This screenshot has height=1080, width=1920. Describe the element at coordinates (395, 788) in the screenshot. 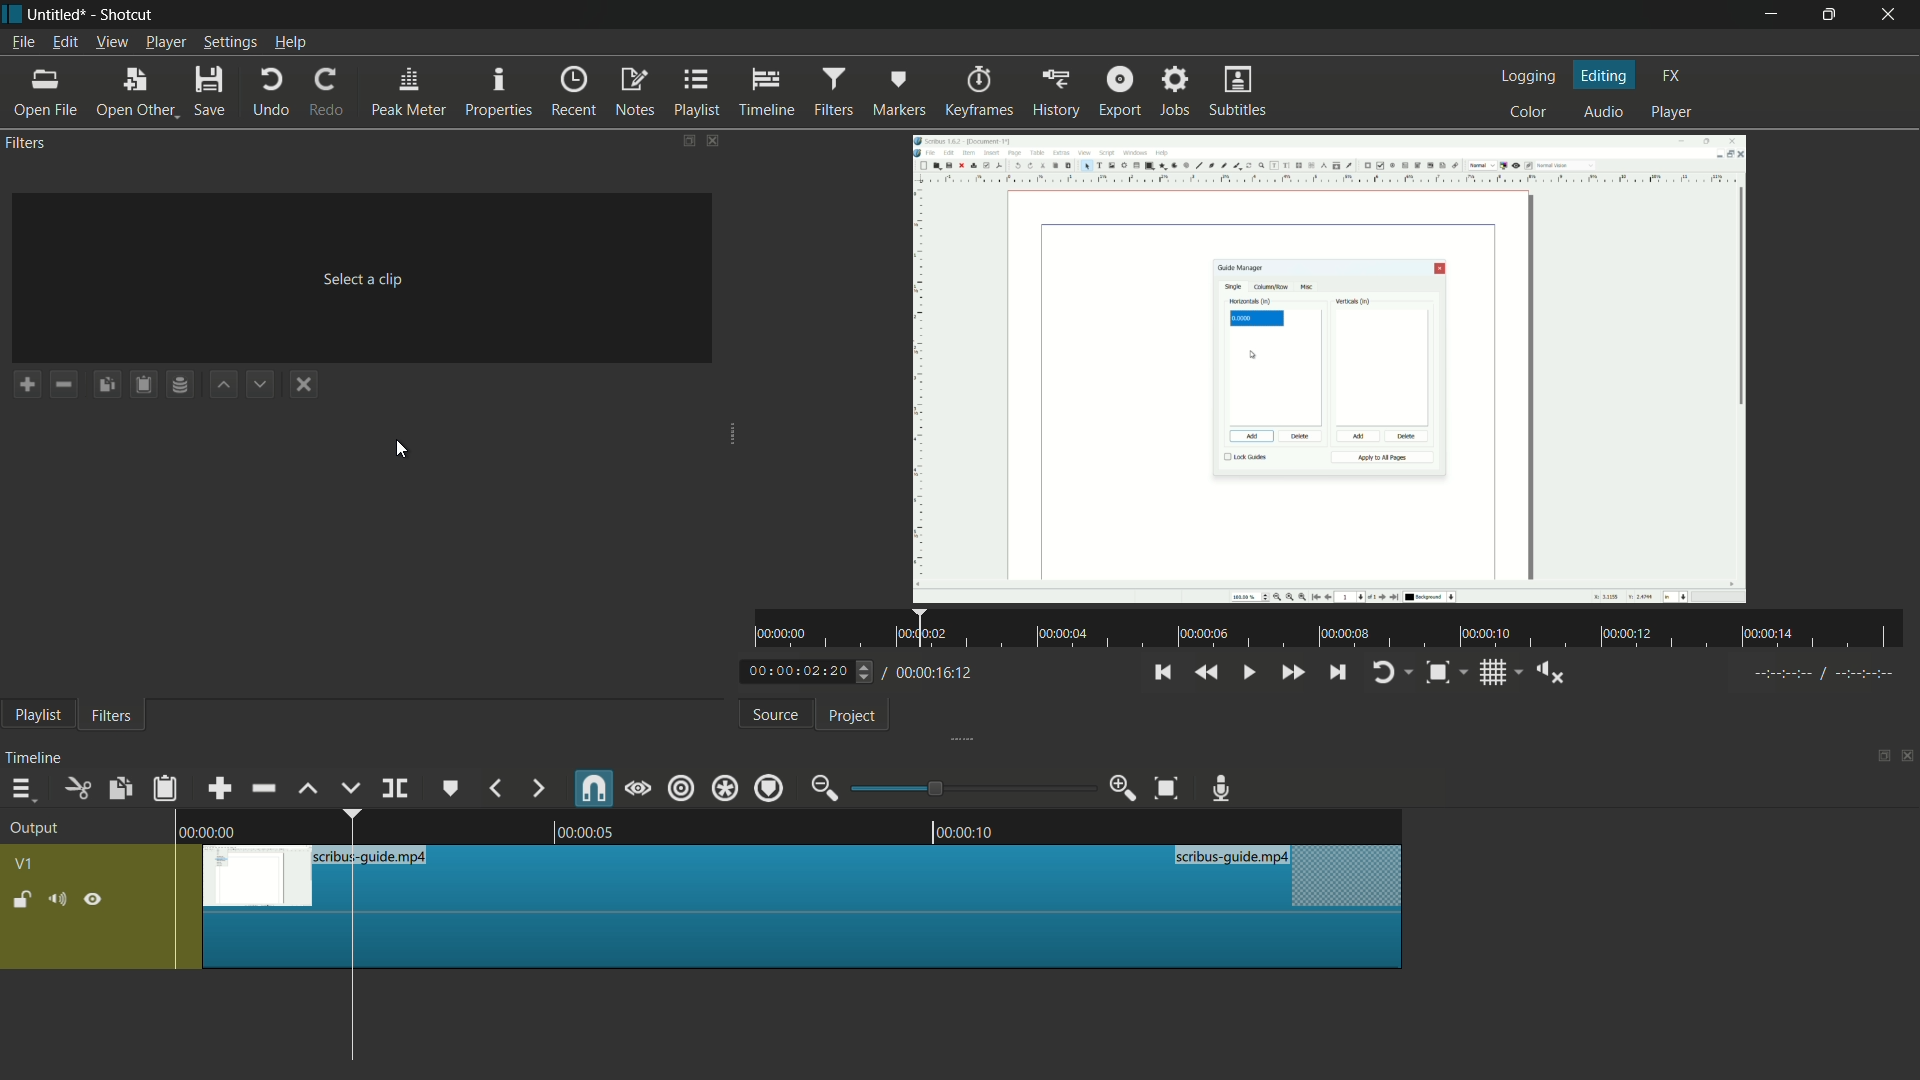

I see `split at playhead` at that location.